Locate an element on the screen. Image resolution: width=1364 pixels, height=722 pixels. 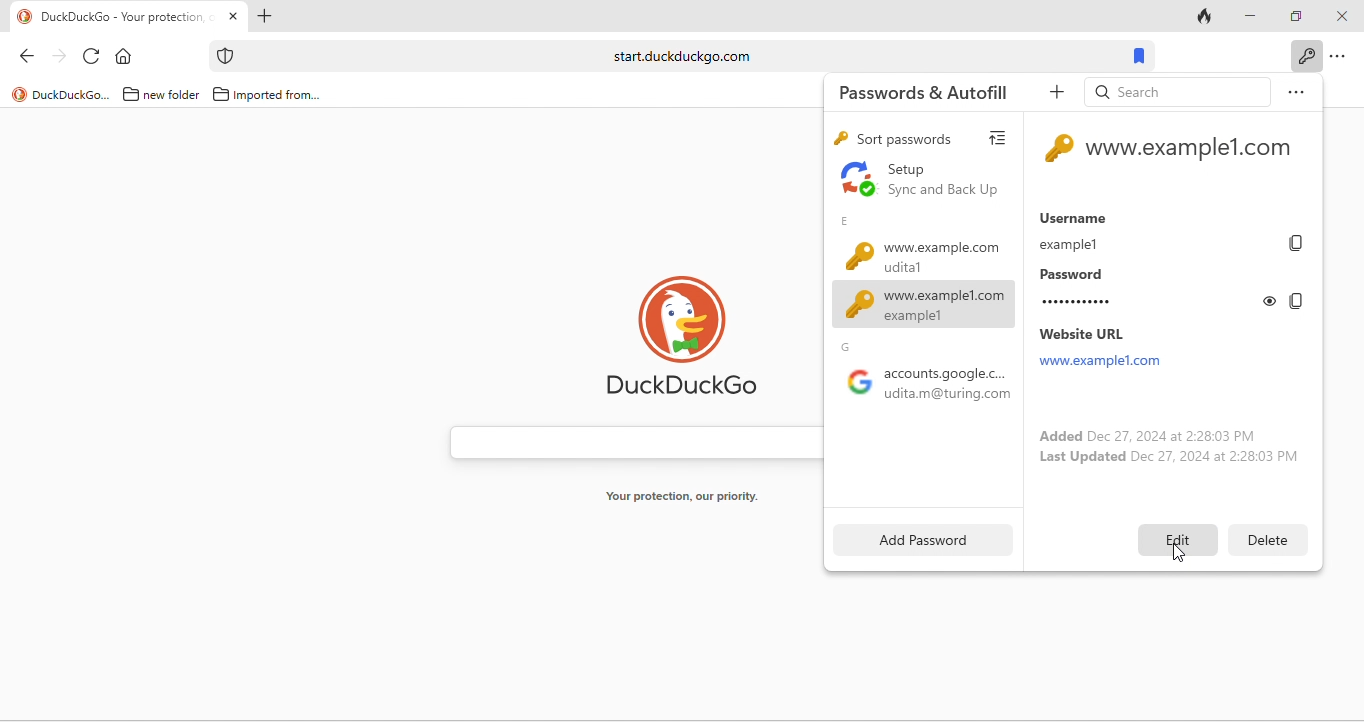
passwords and autofill is located at coordinates (936, 91).